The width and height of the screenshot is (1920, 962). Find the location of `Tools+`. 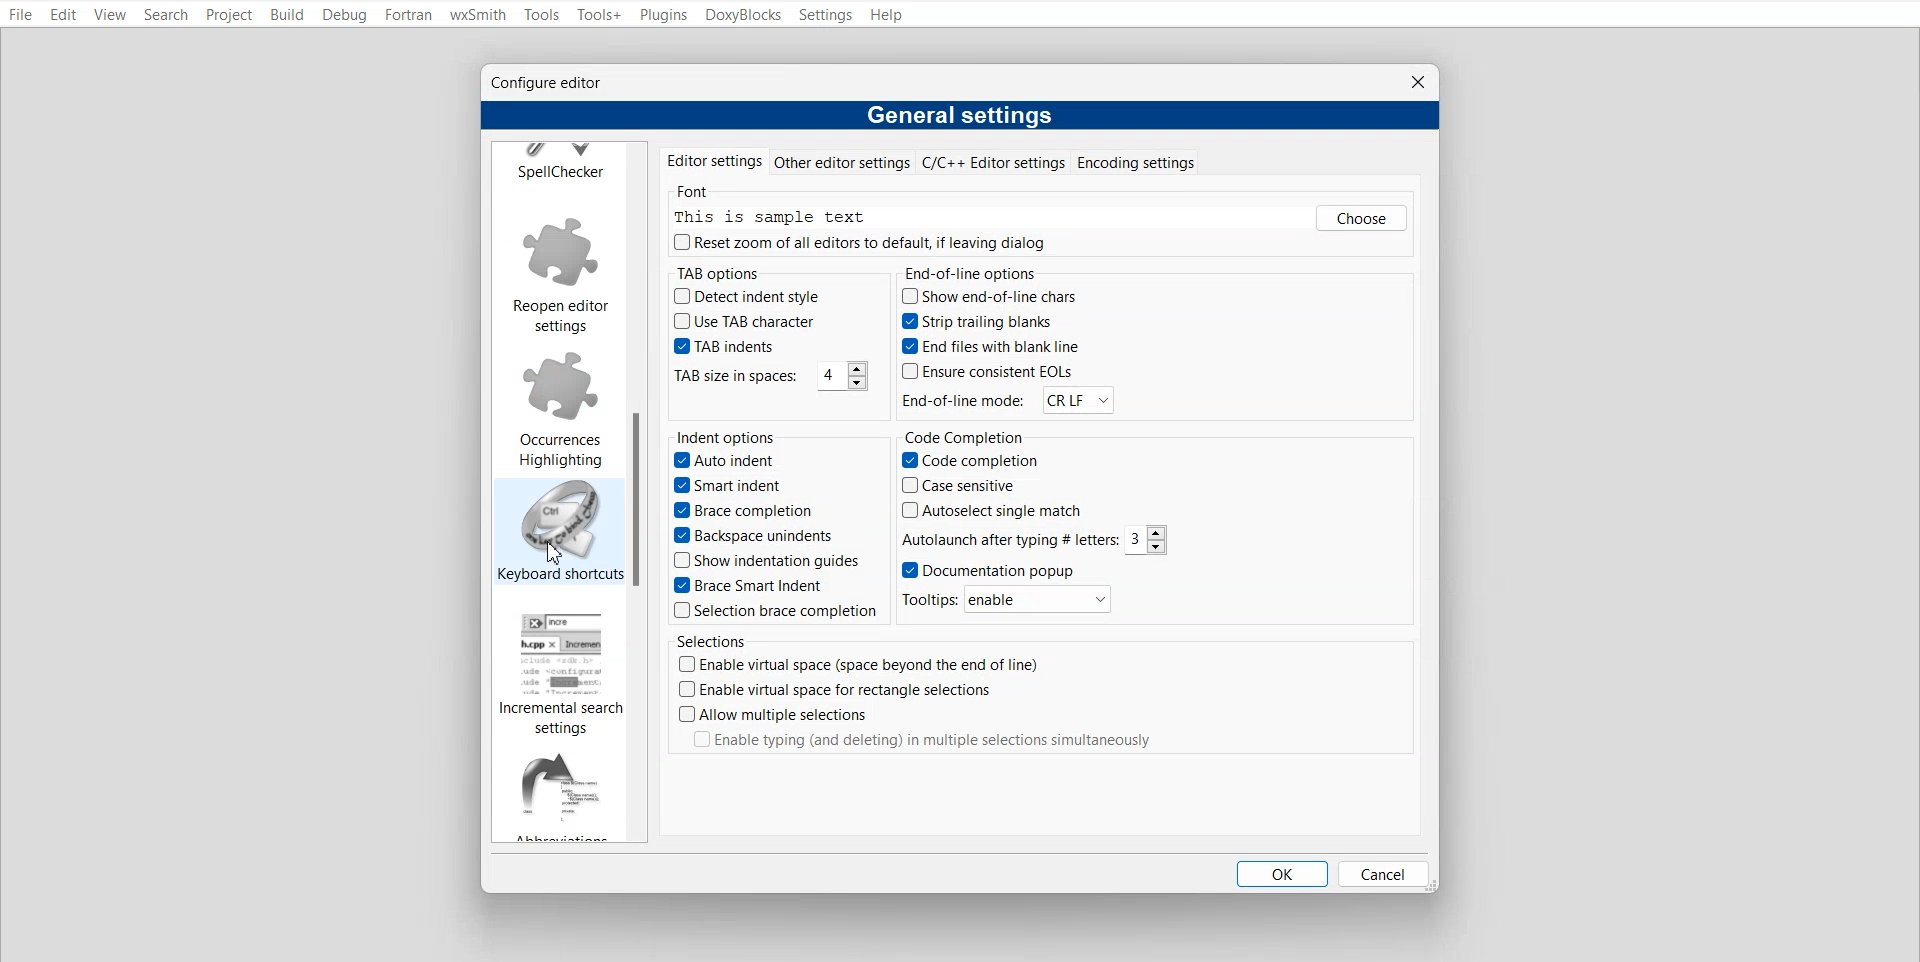

Tools+ is located at coordinates (598, 15).